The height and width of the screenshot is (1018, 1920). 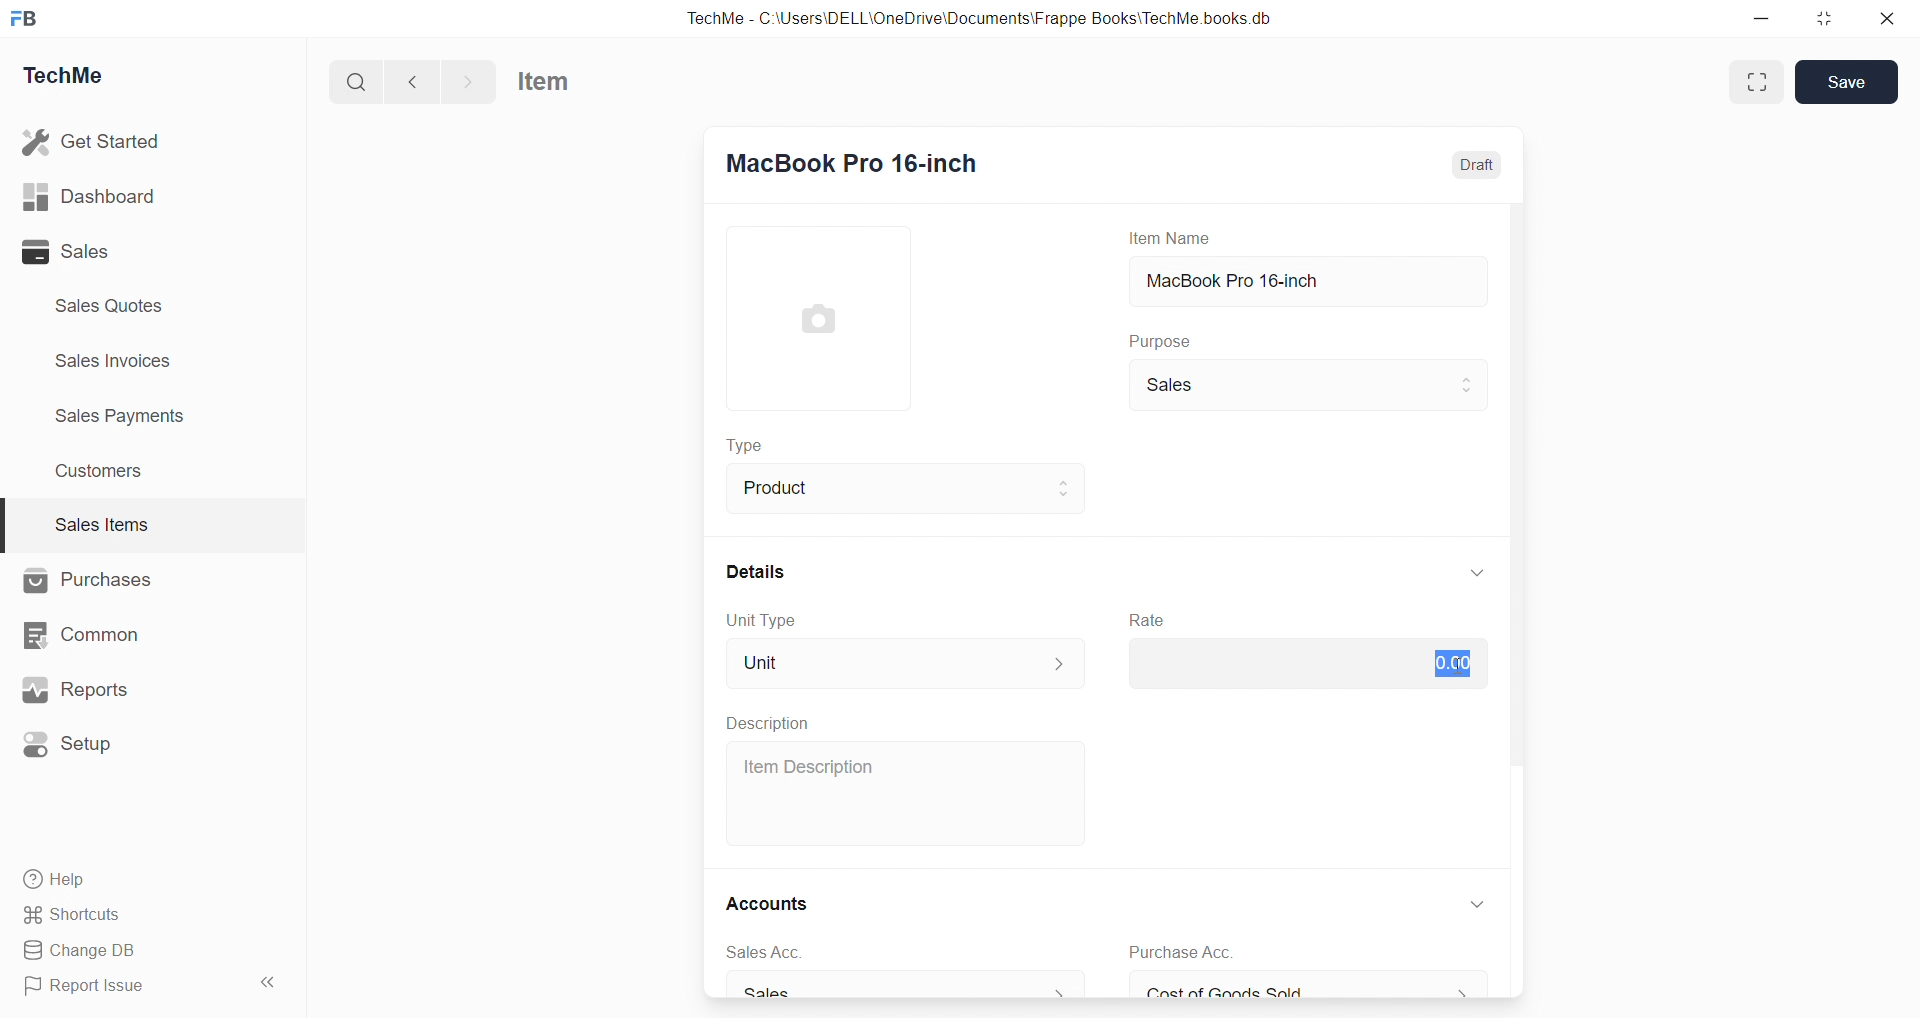 What do you see at coordinates (57, 880) in the screenshot?
I see `Help` at bounding box center [57, 880].